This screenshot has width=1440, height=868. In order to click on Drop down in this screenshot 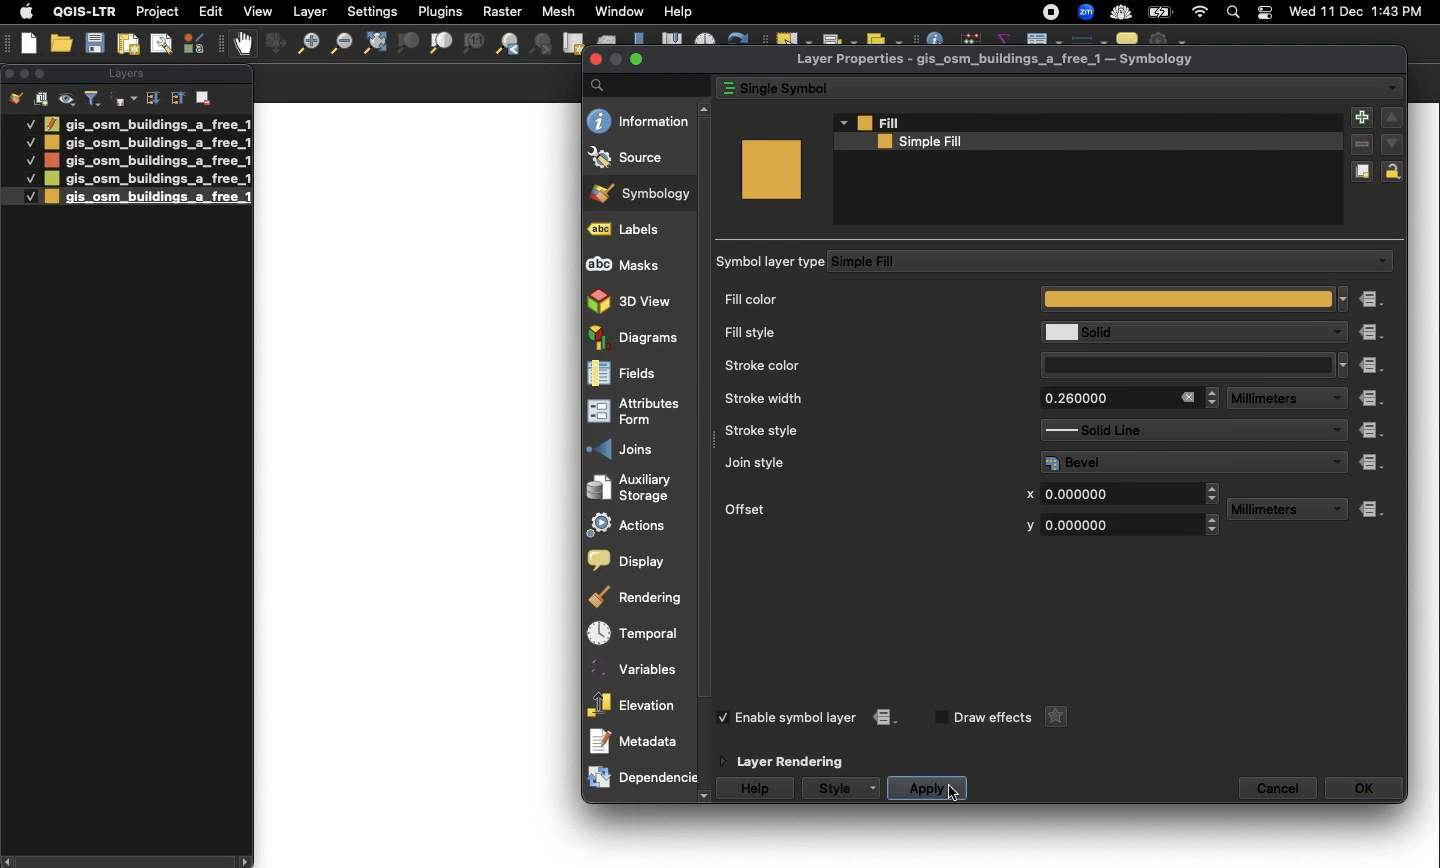, I will do `click(1214, 526)`.